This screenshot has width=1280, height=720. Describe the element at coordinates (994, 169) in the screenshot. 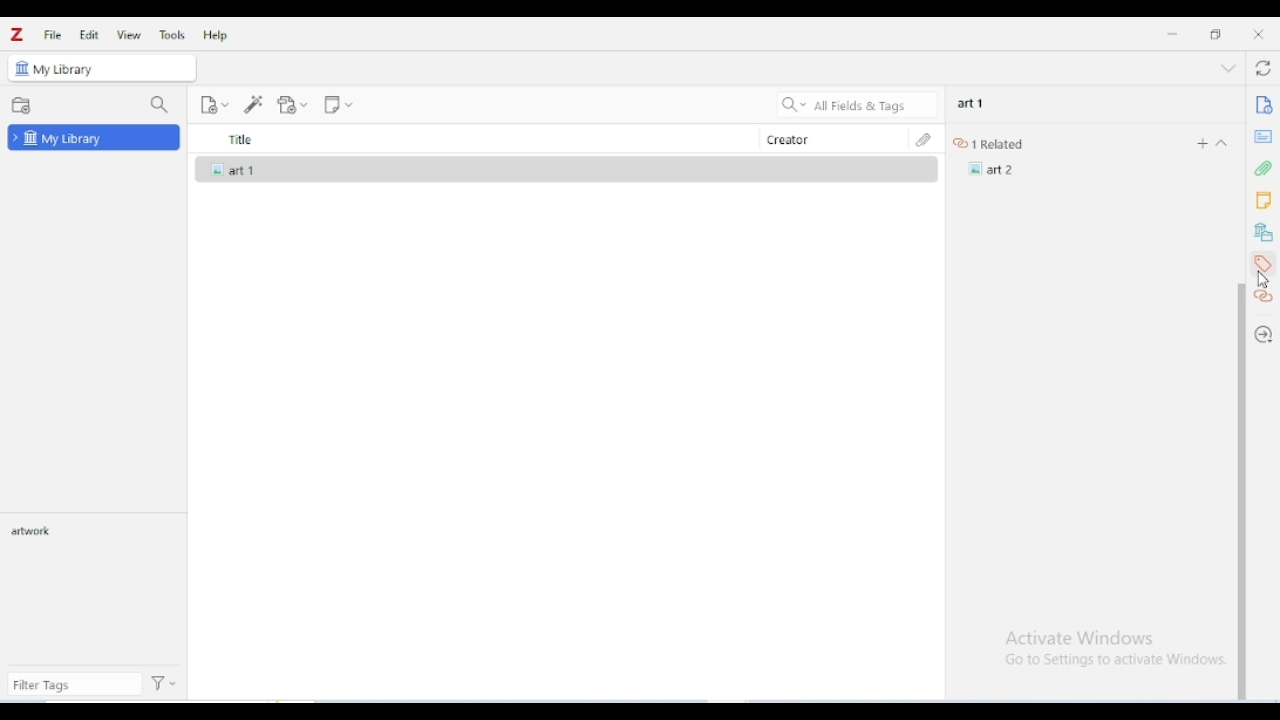

I see `art 2` at that location.